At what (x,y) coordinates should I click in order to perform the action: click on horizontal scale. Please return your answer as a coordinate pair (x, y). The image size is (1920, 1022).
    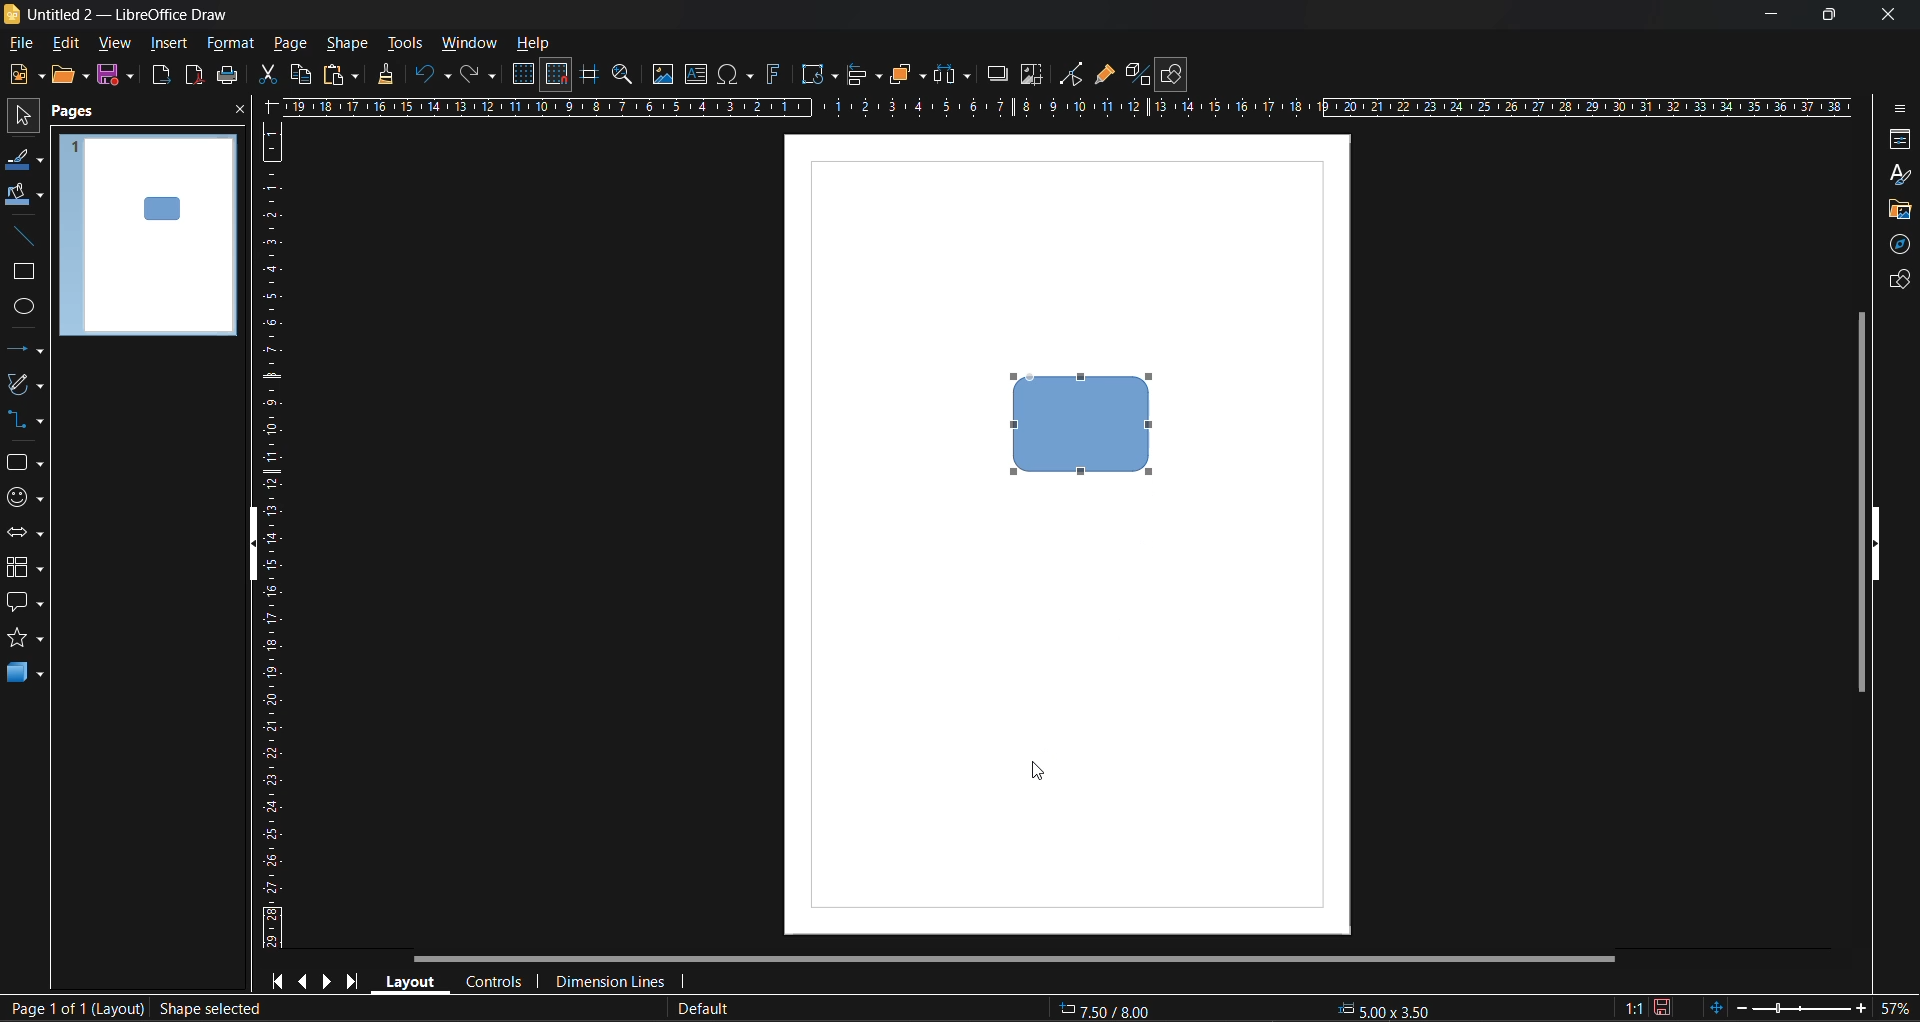
    Looking at the image, I should click on (1065, 107).